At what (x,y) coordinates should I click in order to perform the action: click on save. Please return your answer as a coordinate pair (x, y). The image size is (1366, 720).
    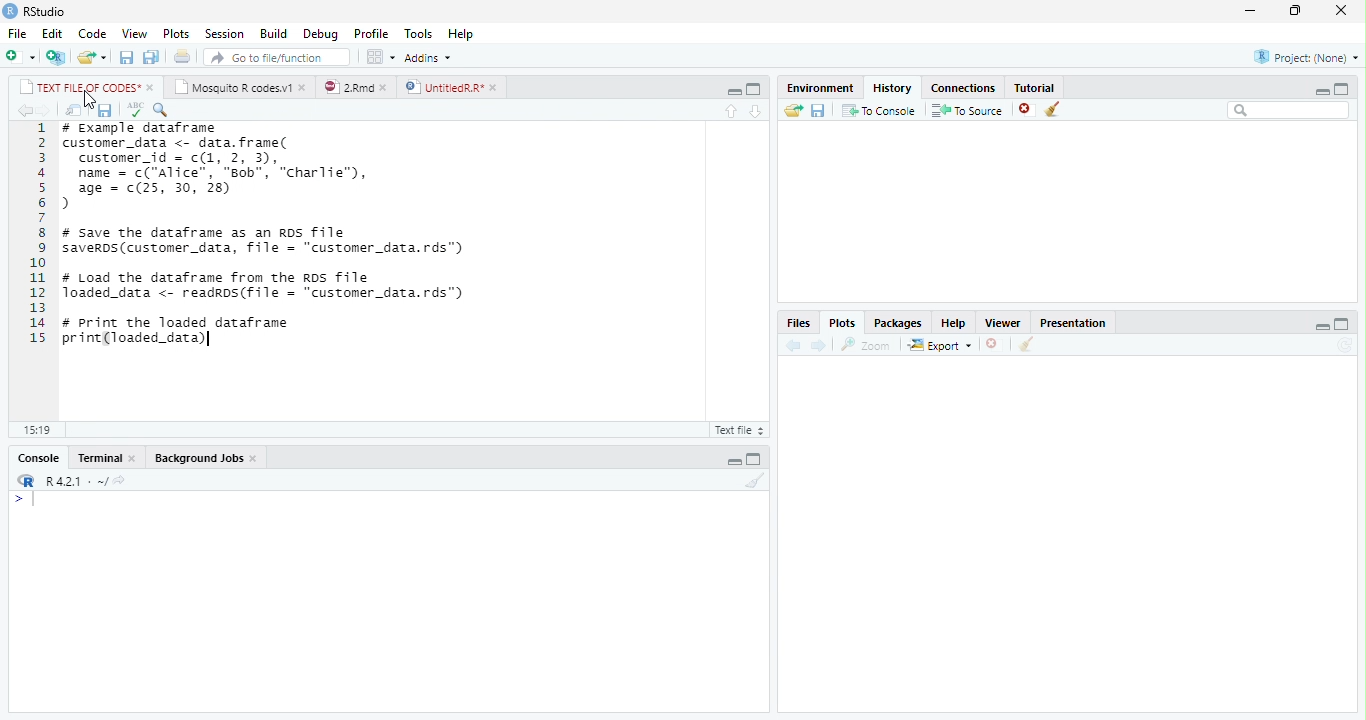
    Looking at the image, I should click on (127, 57).